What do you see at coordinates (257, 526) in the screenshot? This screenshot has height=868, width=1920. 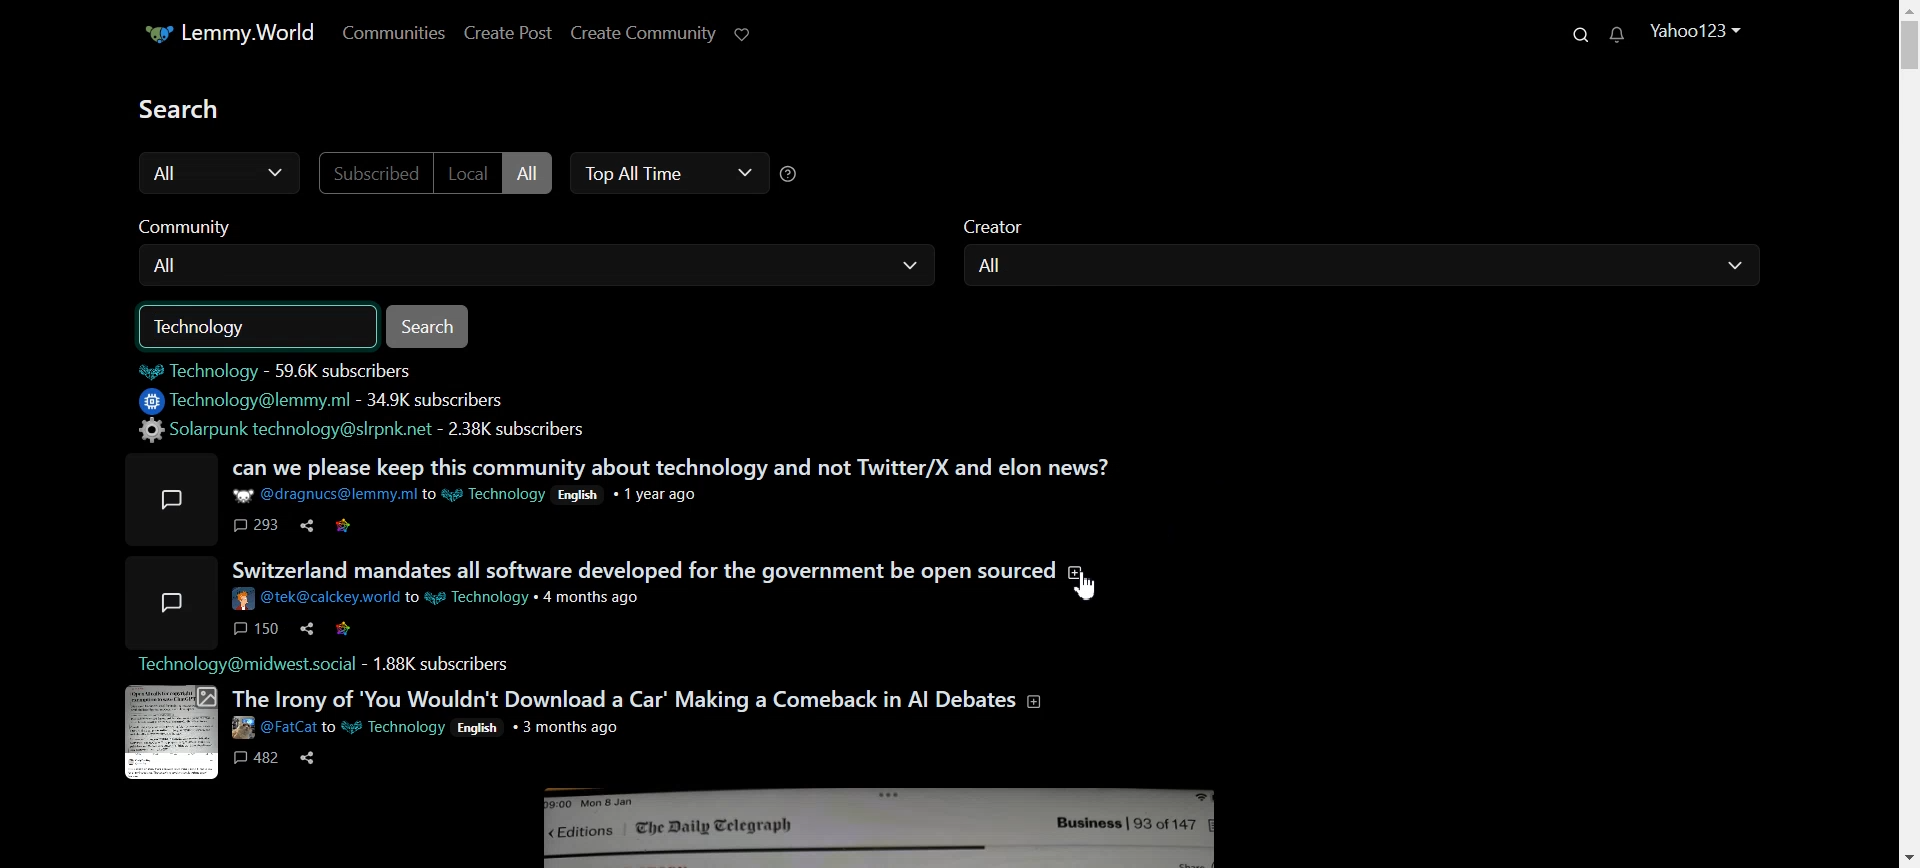 I see `293 comment` at bounding box center [257, 526].